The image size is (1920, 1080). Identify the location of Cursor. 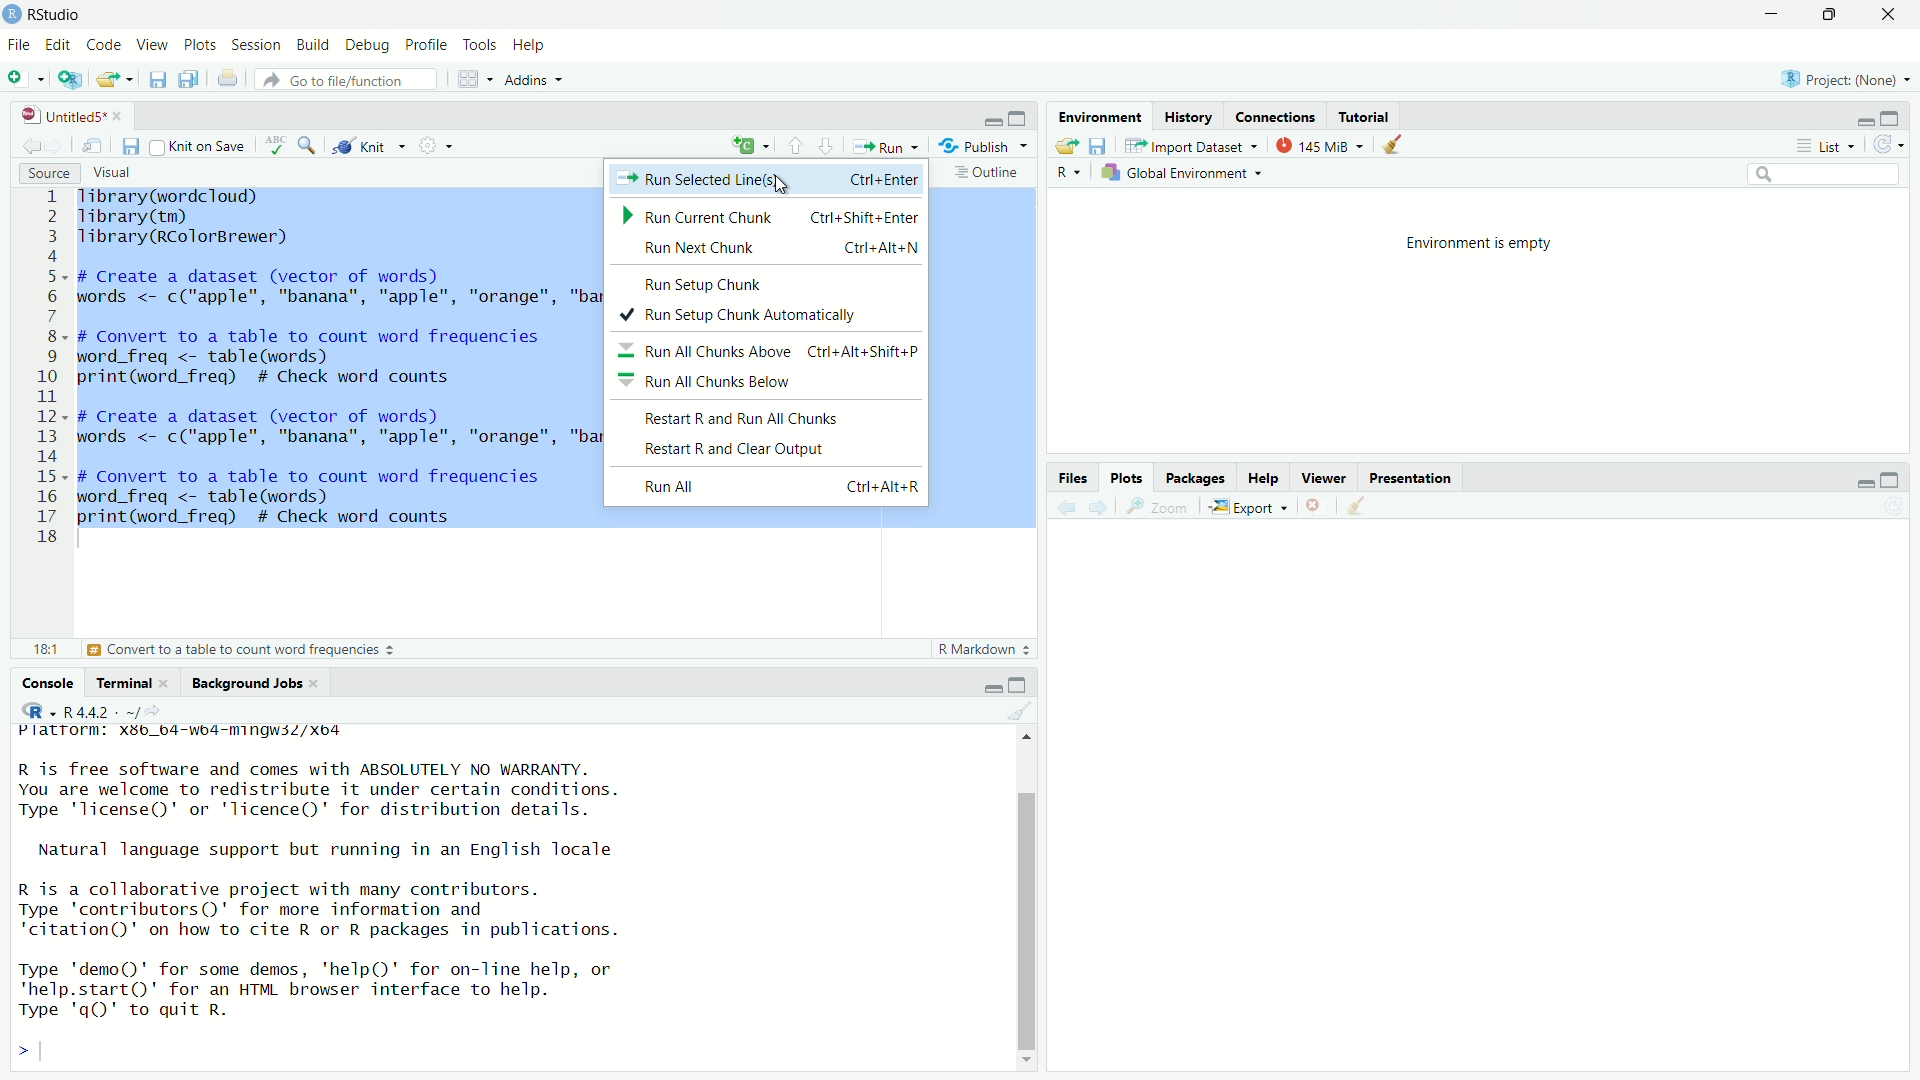
(778, 185).